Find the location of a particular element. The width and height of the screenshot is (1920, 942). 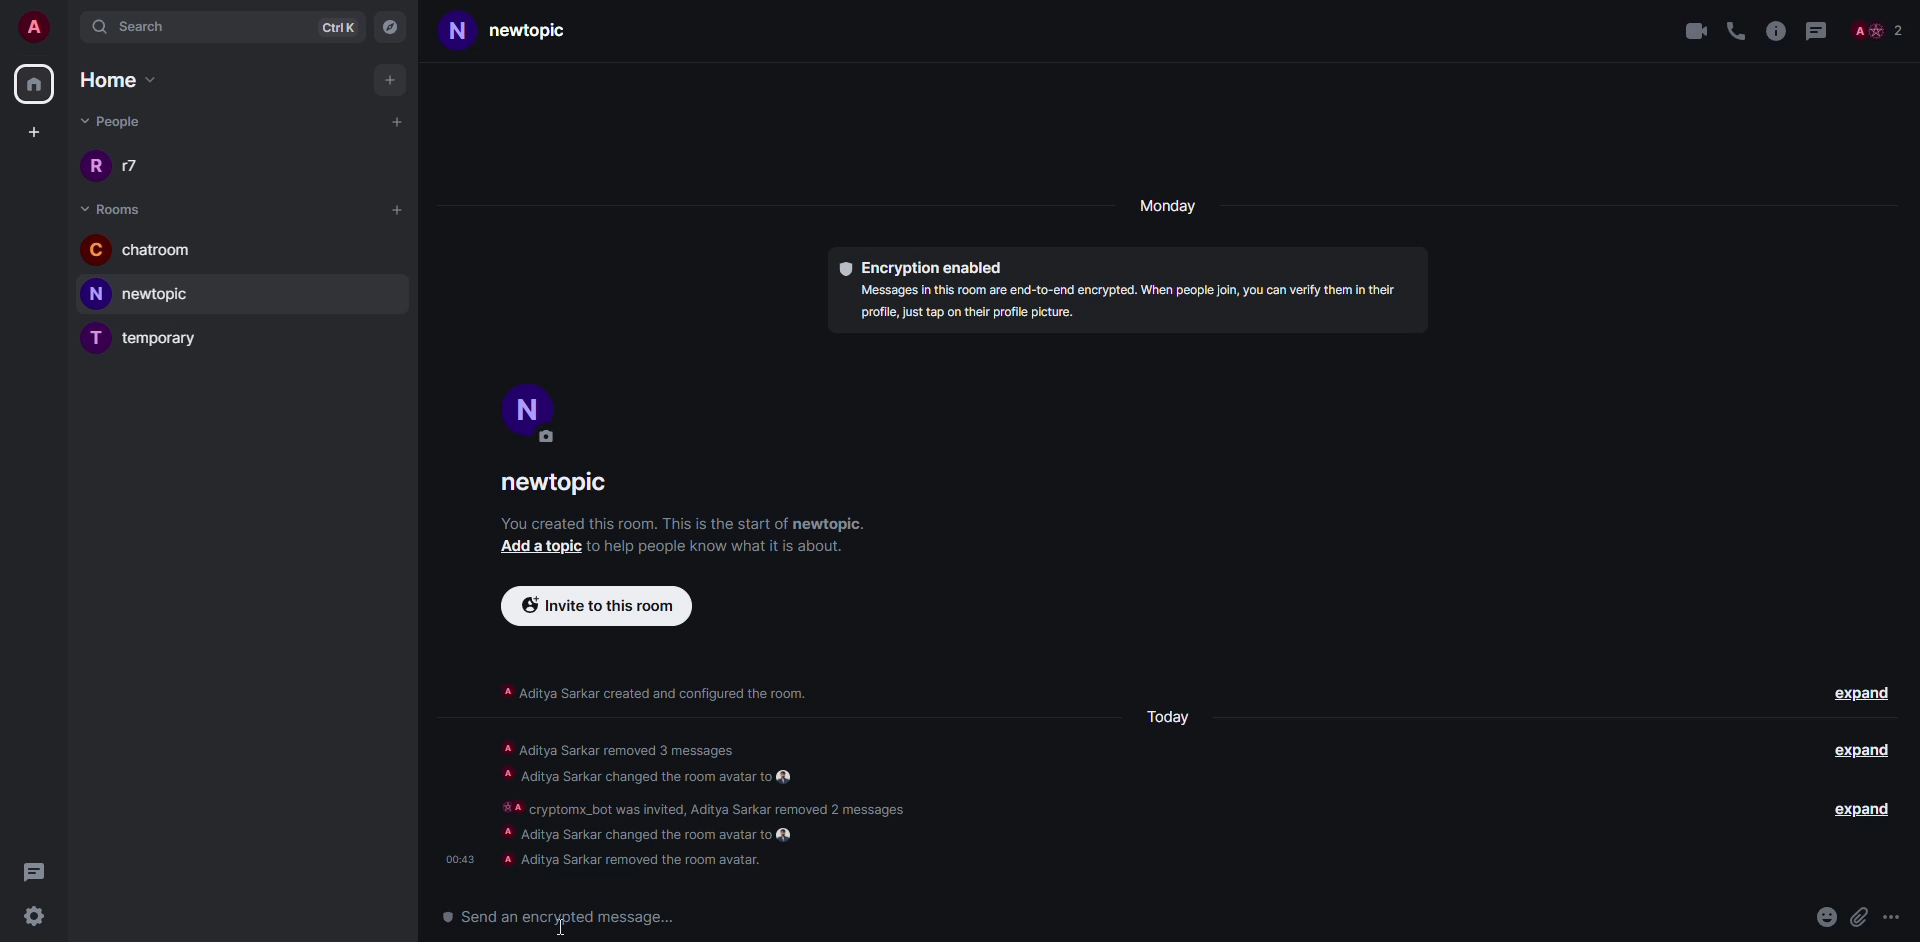

day is located at coordinates (1171, 208).